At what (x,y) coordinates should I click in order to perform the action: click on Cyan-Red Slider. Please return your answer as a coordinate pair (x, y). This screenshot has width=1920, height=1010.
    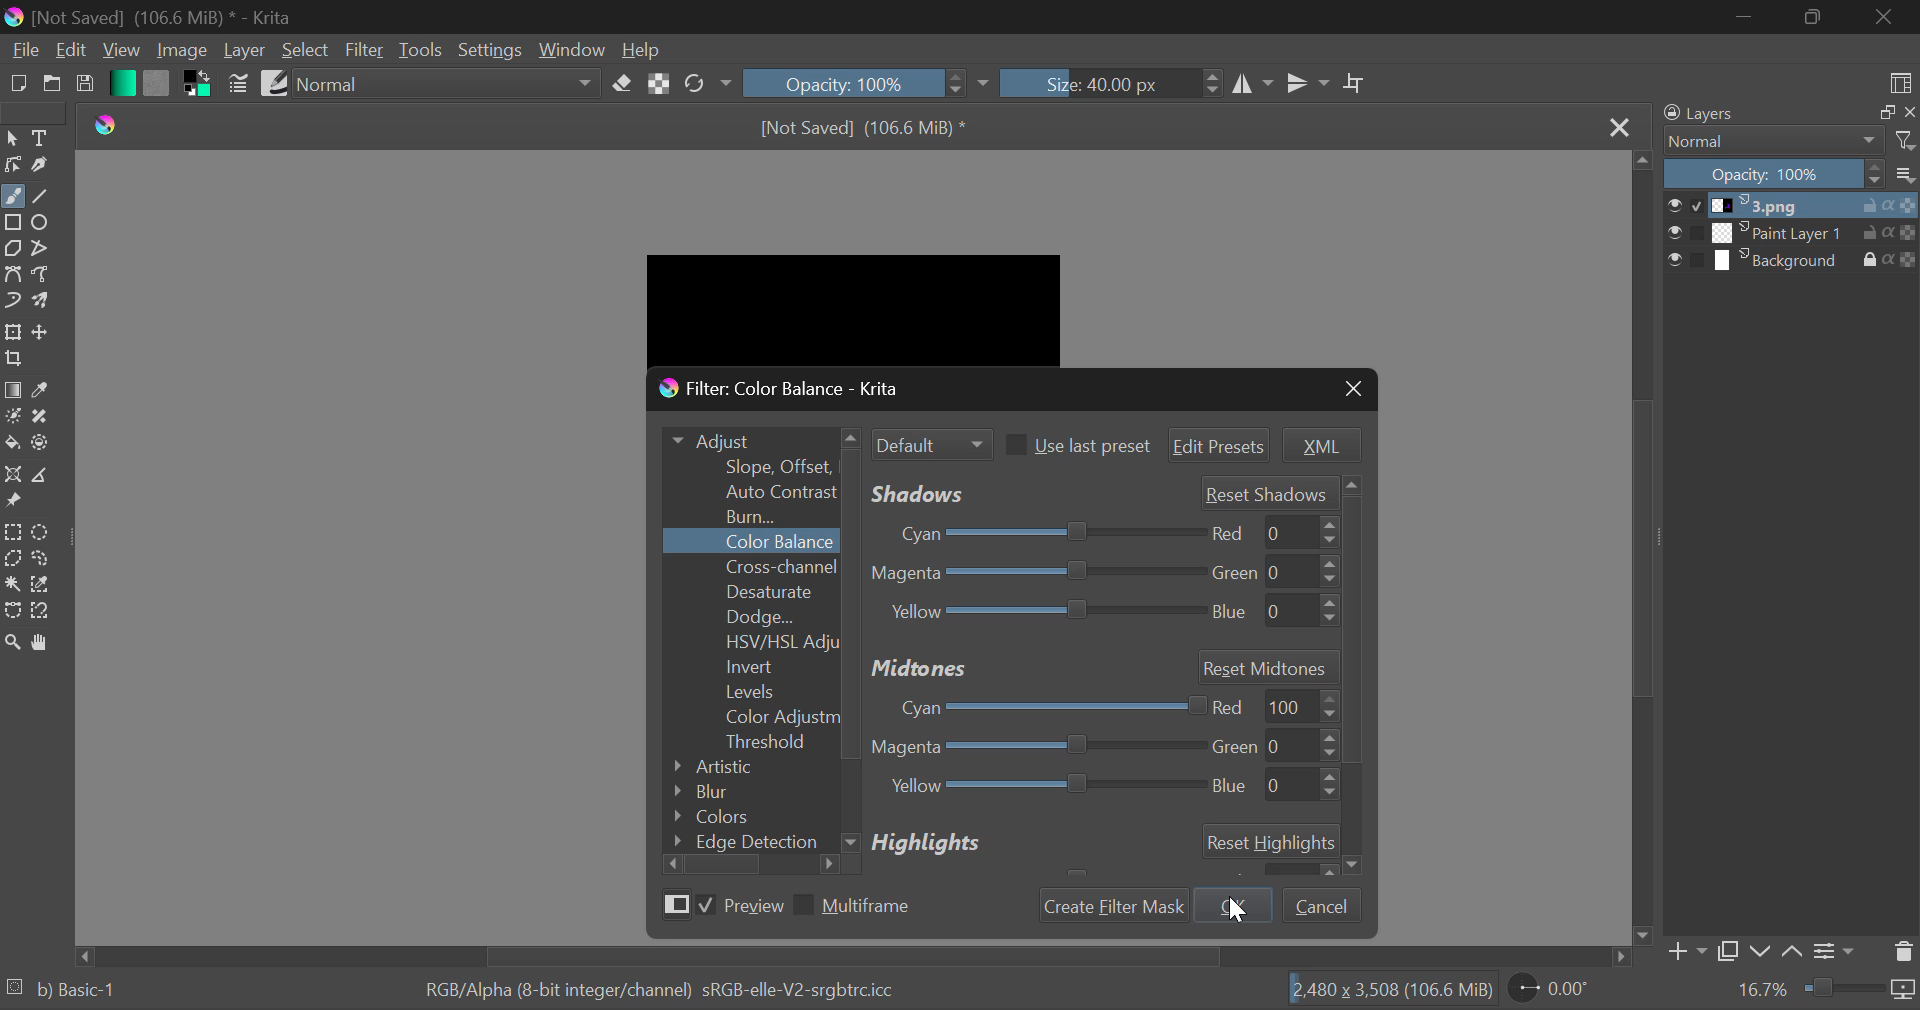
    Looking at the image, I should click on (1037, 535).